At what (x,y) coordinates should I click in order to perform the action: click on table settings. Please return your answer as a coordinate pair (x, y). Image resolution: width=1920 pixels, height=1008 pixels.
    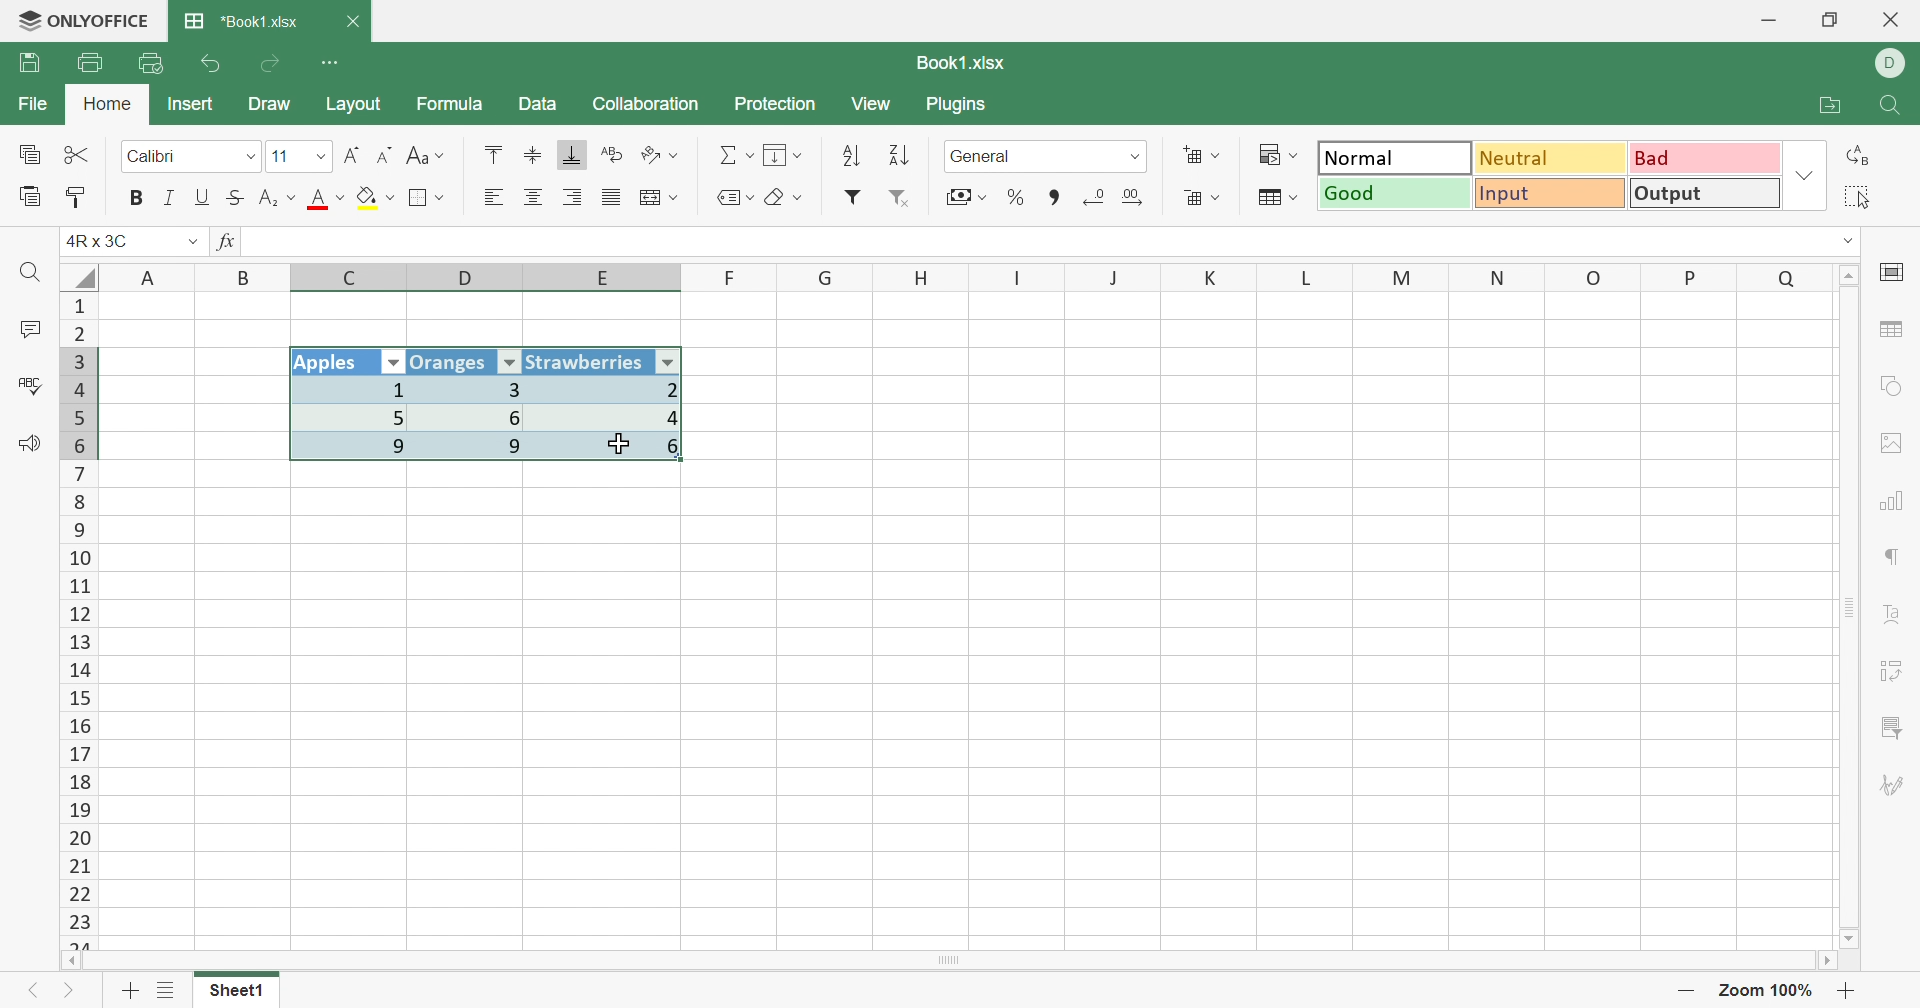
    Looking at the image, I should click on (1894, 332).